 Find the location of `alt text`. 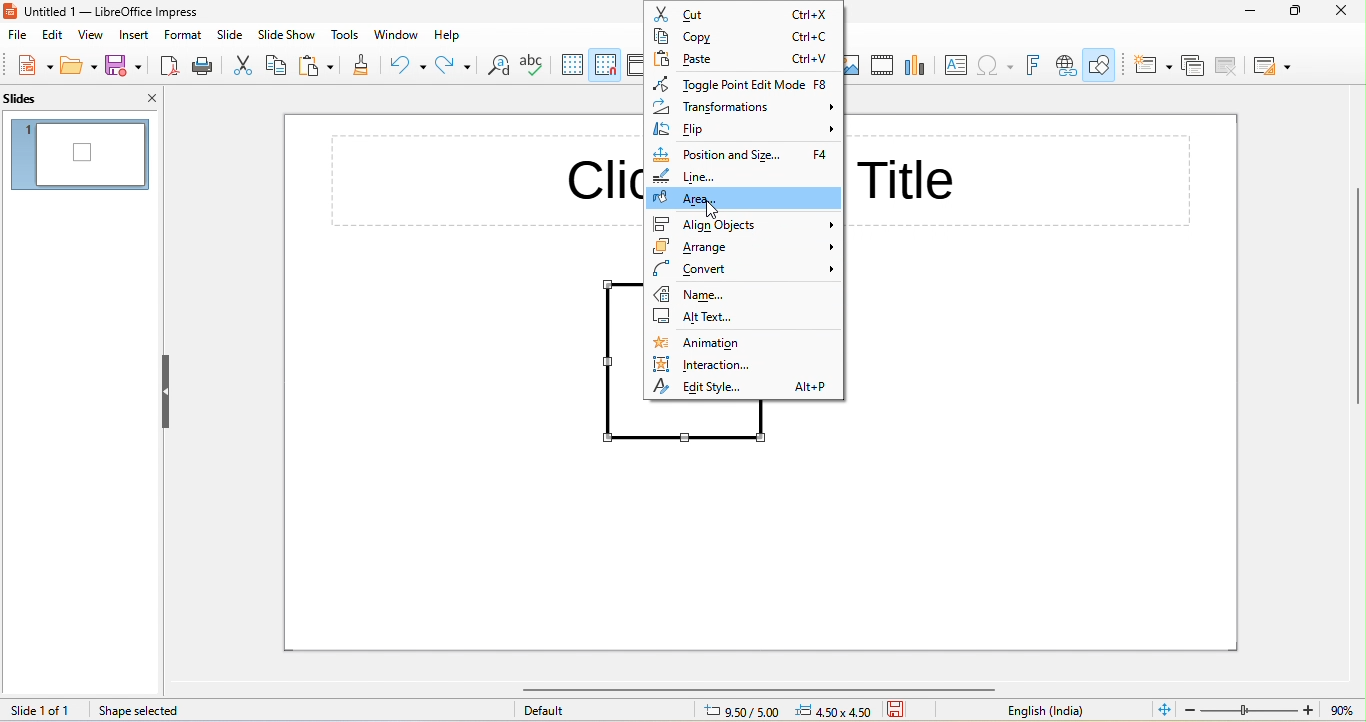

alt text is located at coordinates (742, 319).